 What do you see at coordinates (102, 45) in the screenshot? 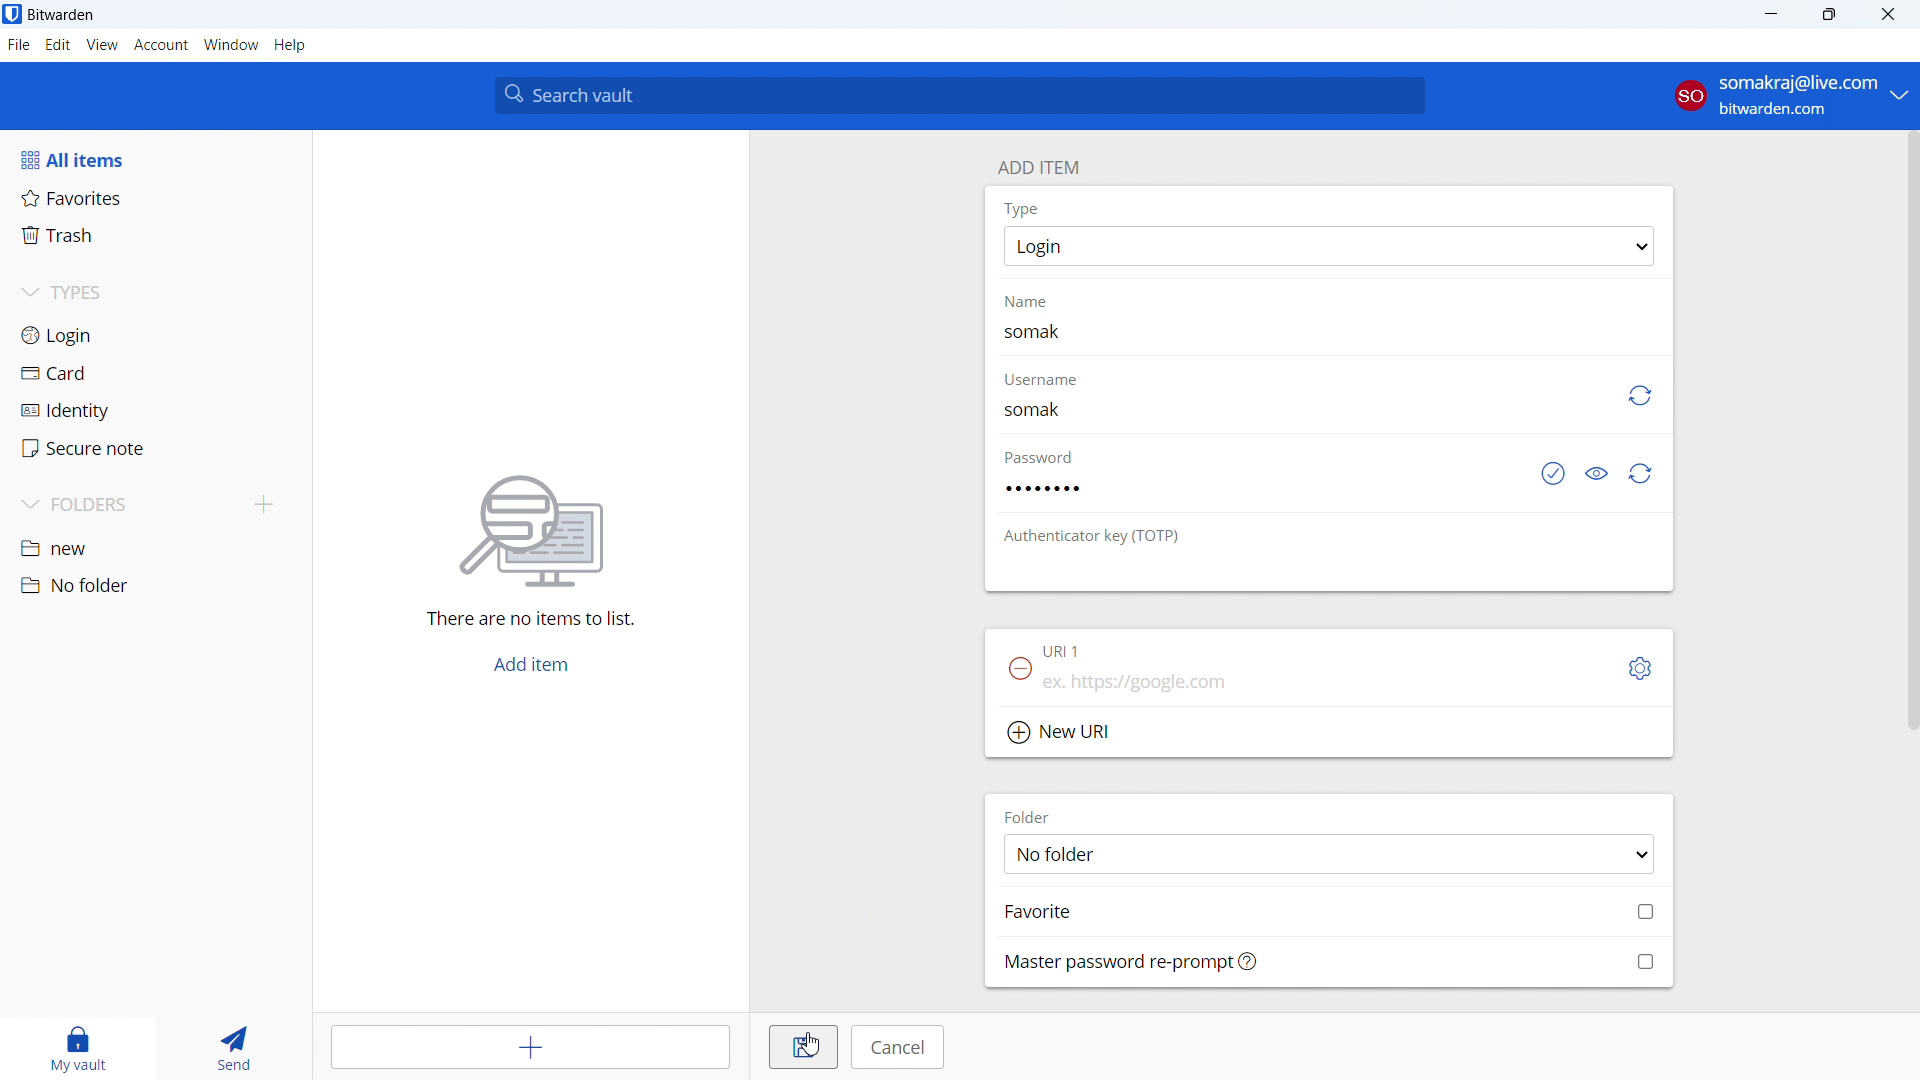
I see `view` at bounding box center [102, 45].